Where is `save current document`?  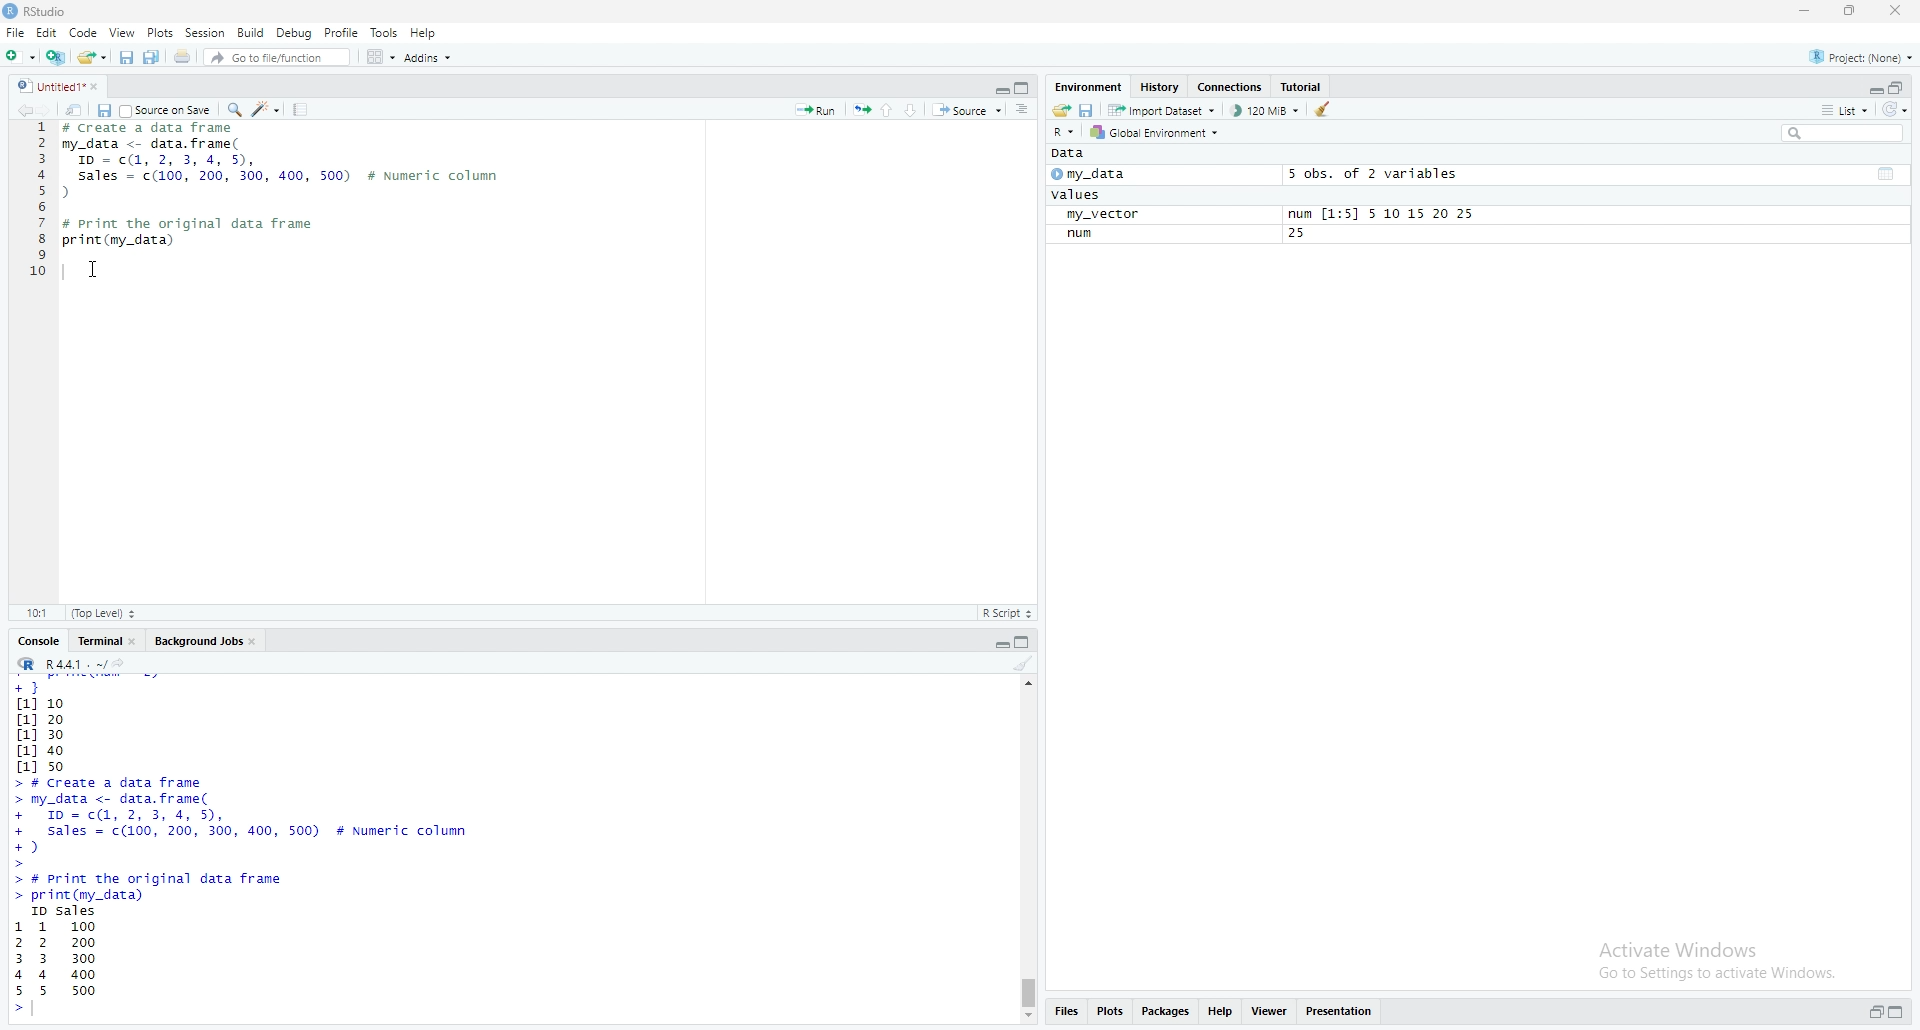 save current document is located at coordinates (128, 59).